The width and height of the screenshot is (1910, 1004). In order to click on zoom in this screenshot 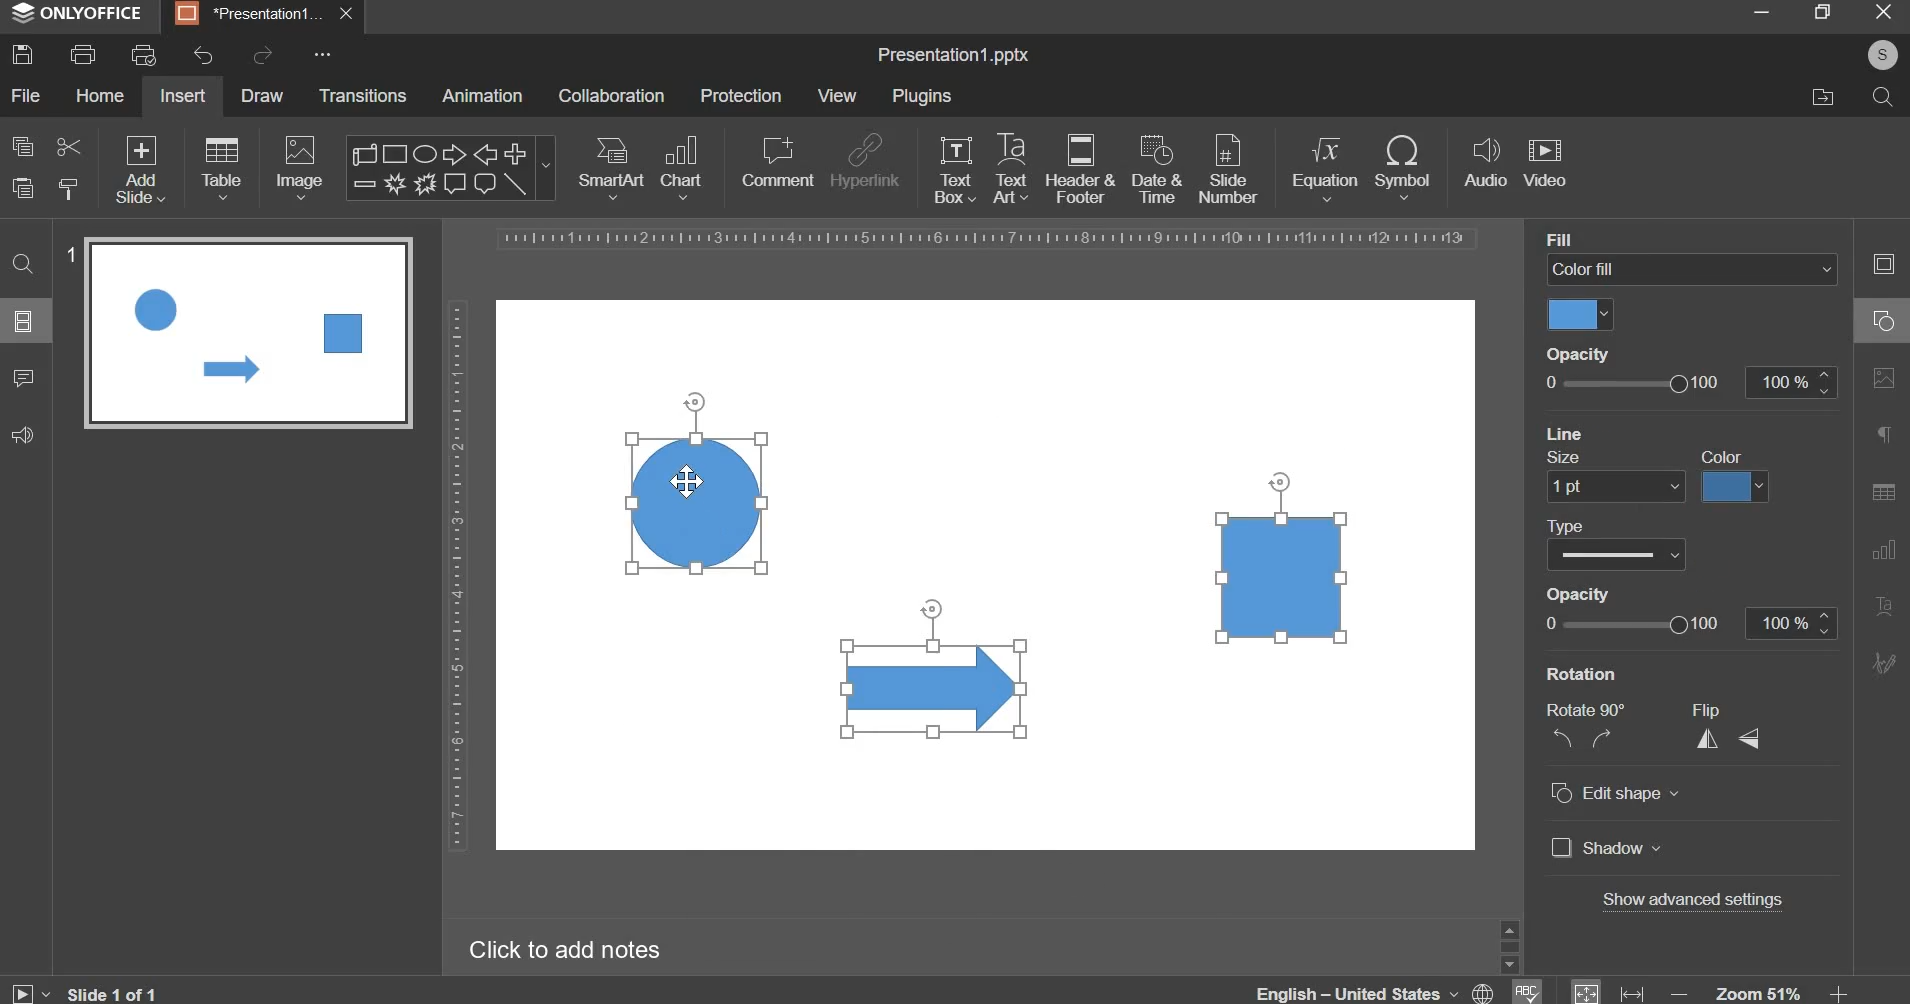, I will do `click(1760, 991)`.